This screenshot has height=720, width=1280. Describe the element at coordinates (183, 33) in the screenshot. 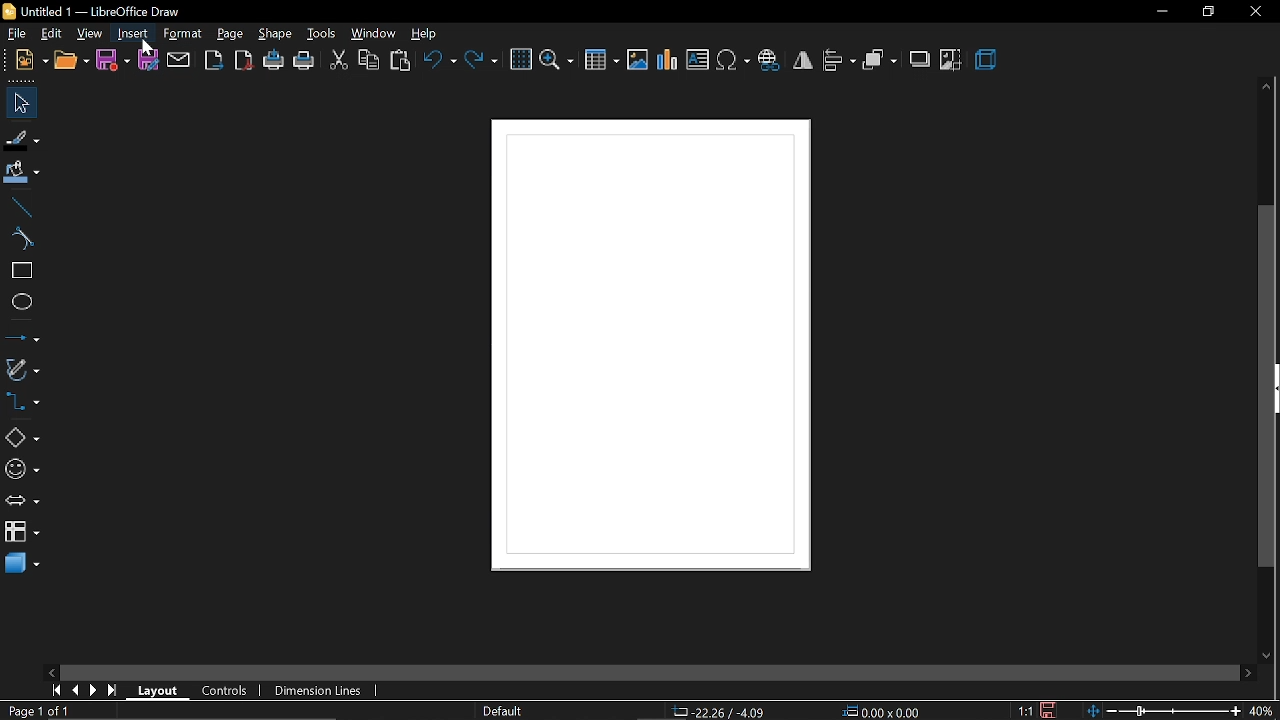

I see `format` at that location.